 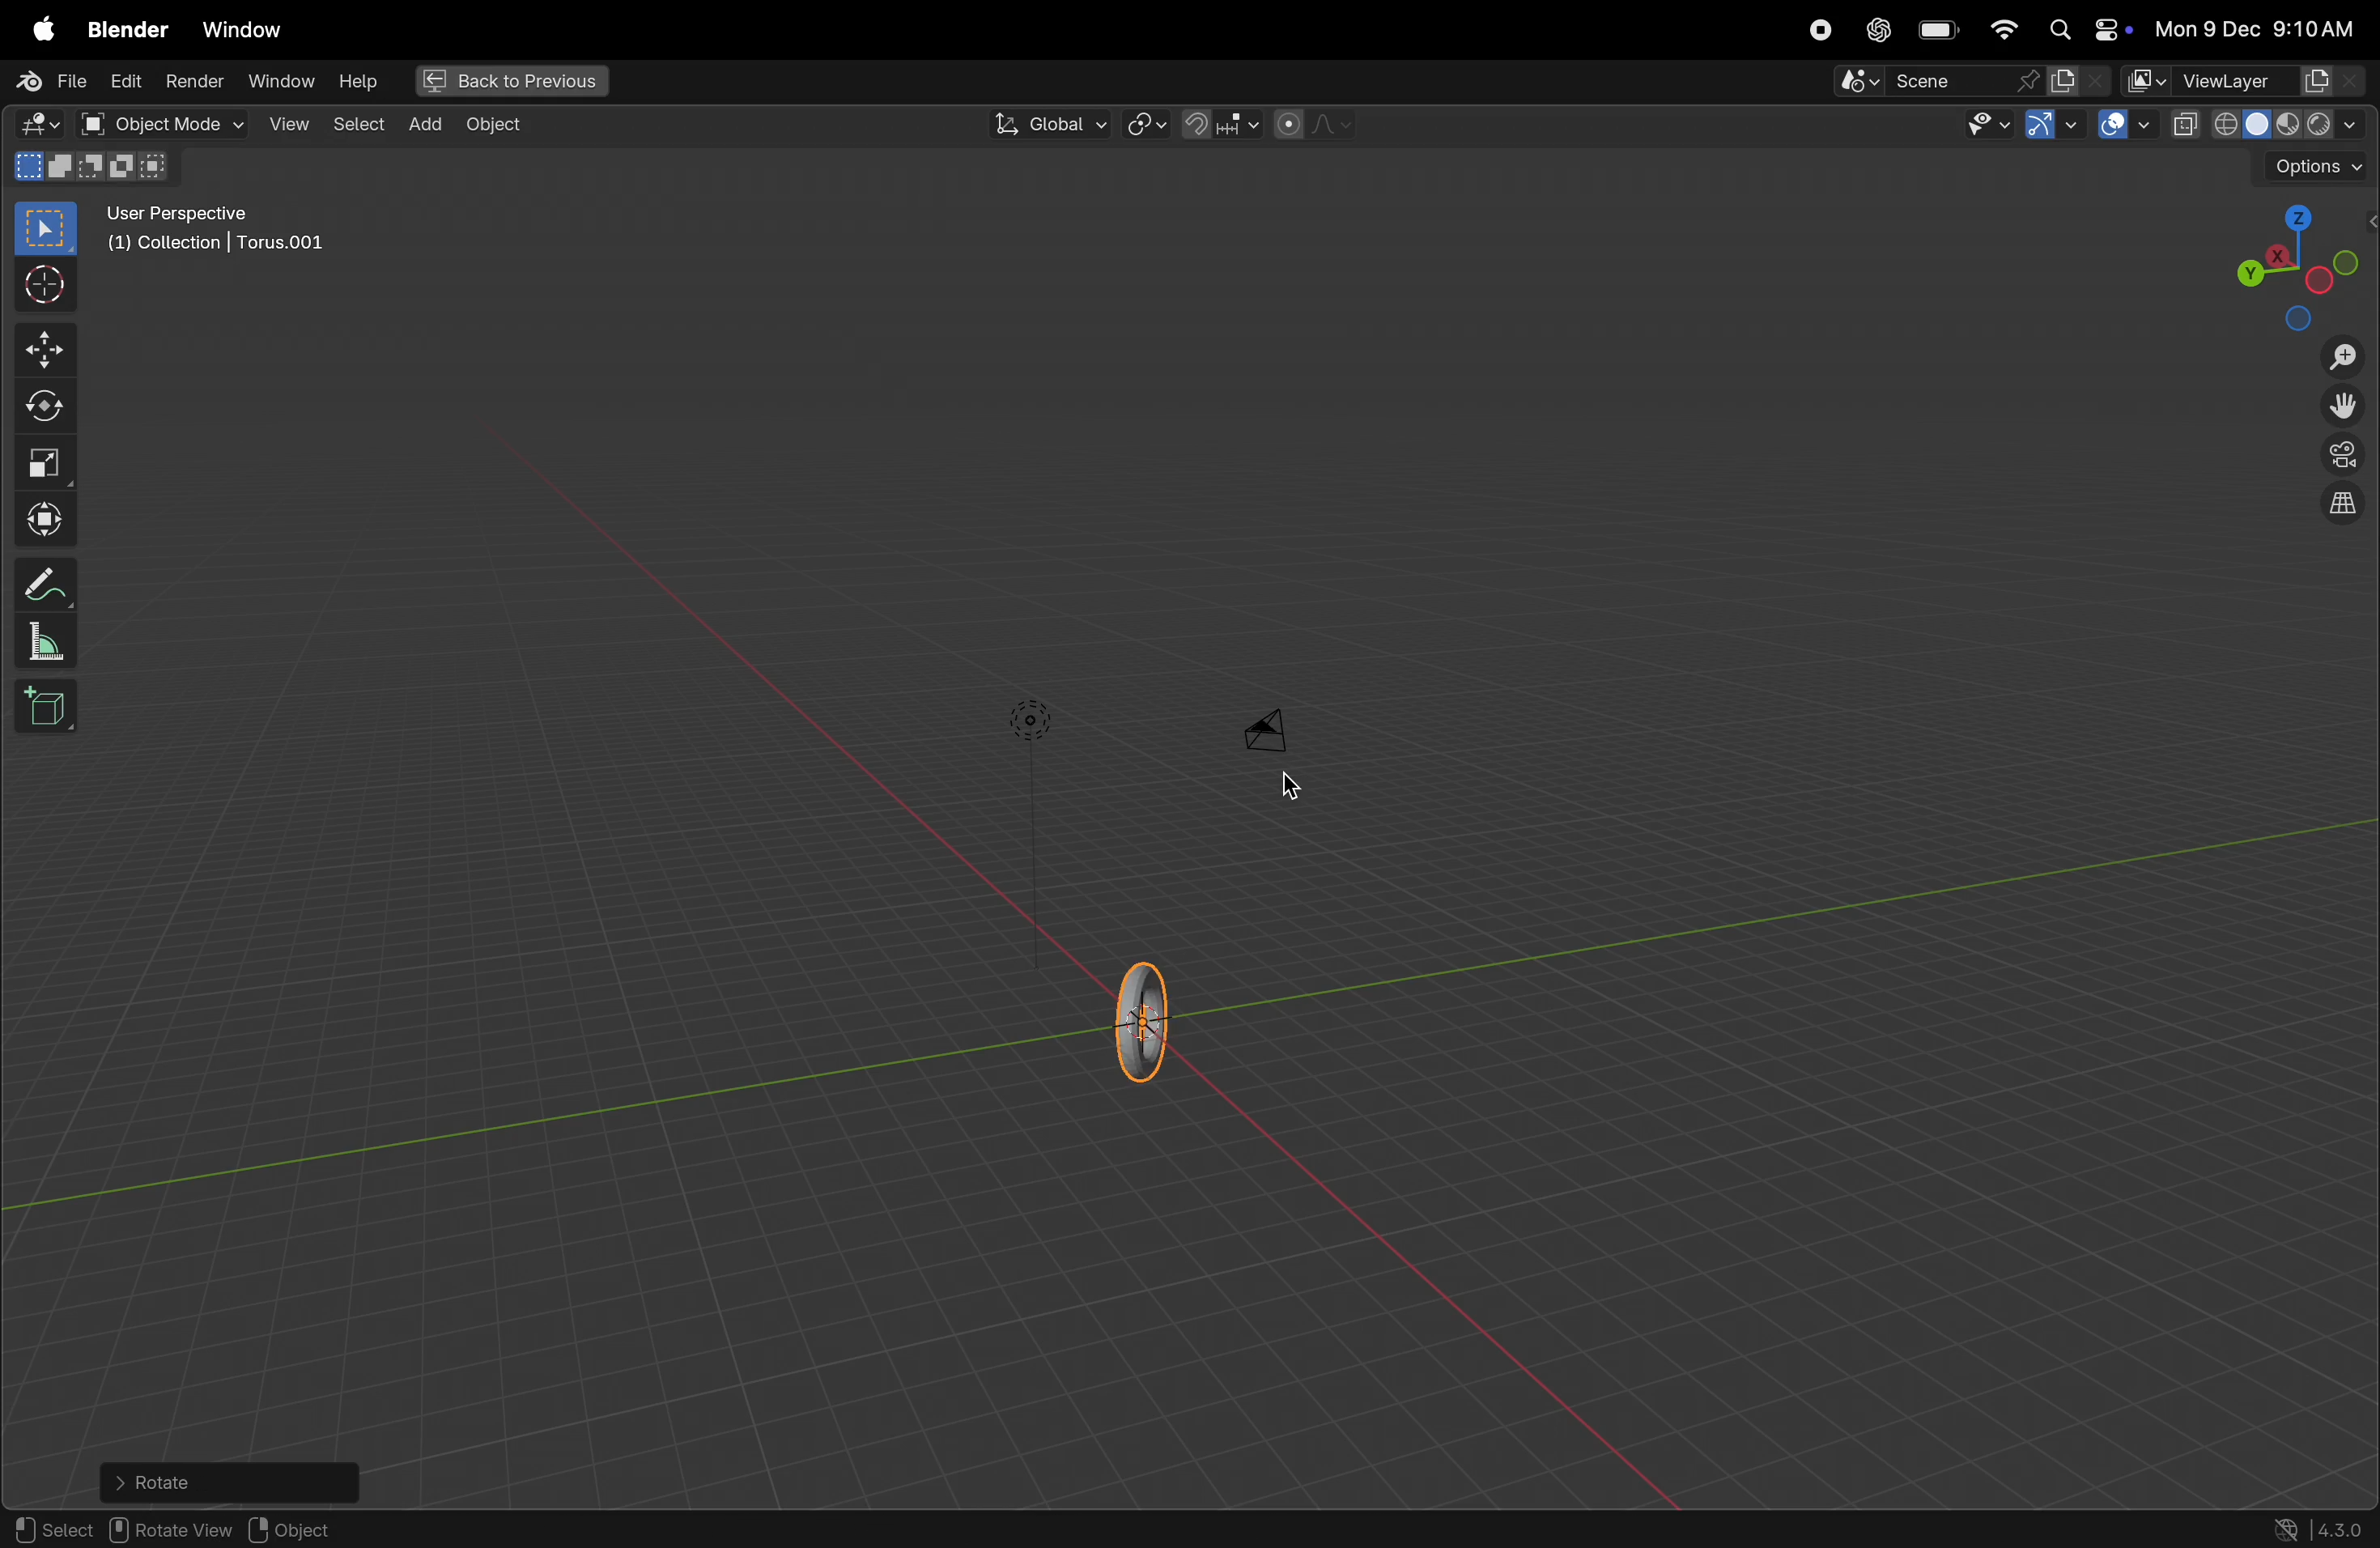 What do you see at coordinates (1147, 123) in the screenshot?
I see `ransformpviot point` at bounding box center [1147, 123].